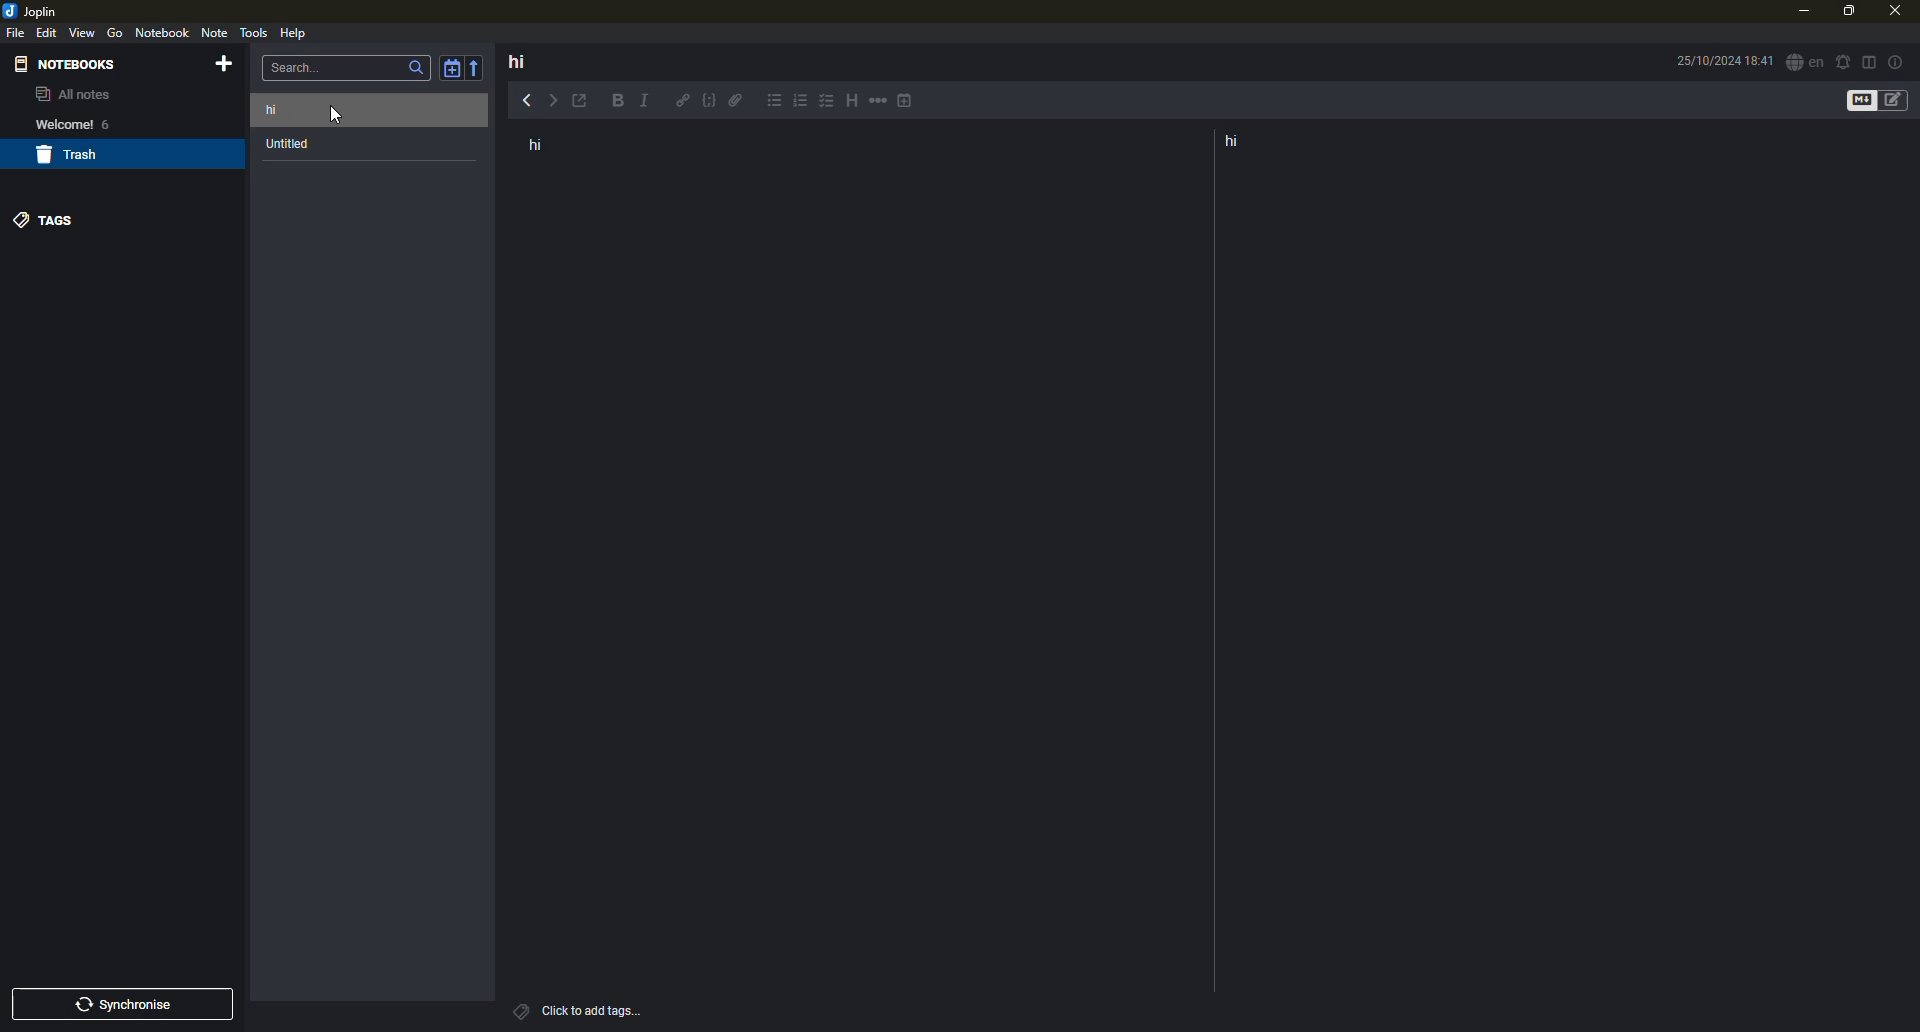  What do you see at coordinates (479, 66) in the screenshot?
I see `reverse sort order` at bounding box center [479, 66].